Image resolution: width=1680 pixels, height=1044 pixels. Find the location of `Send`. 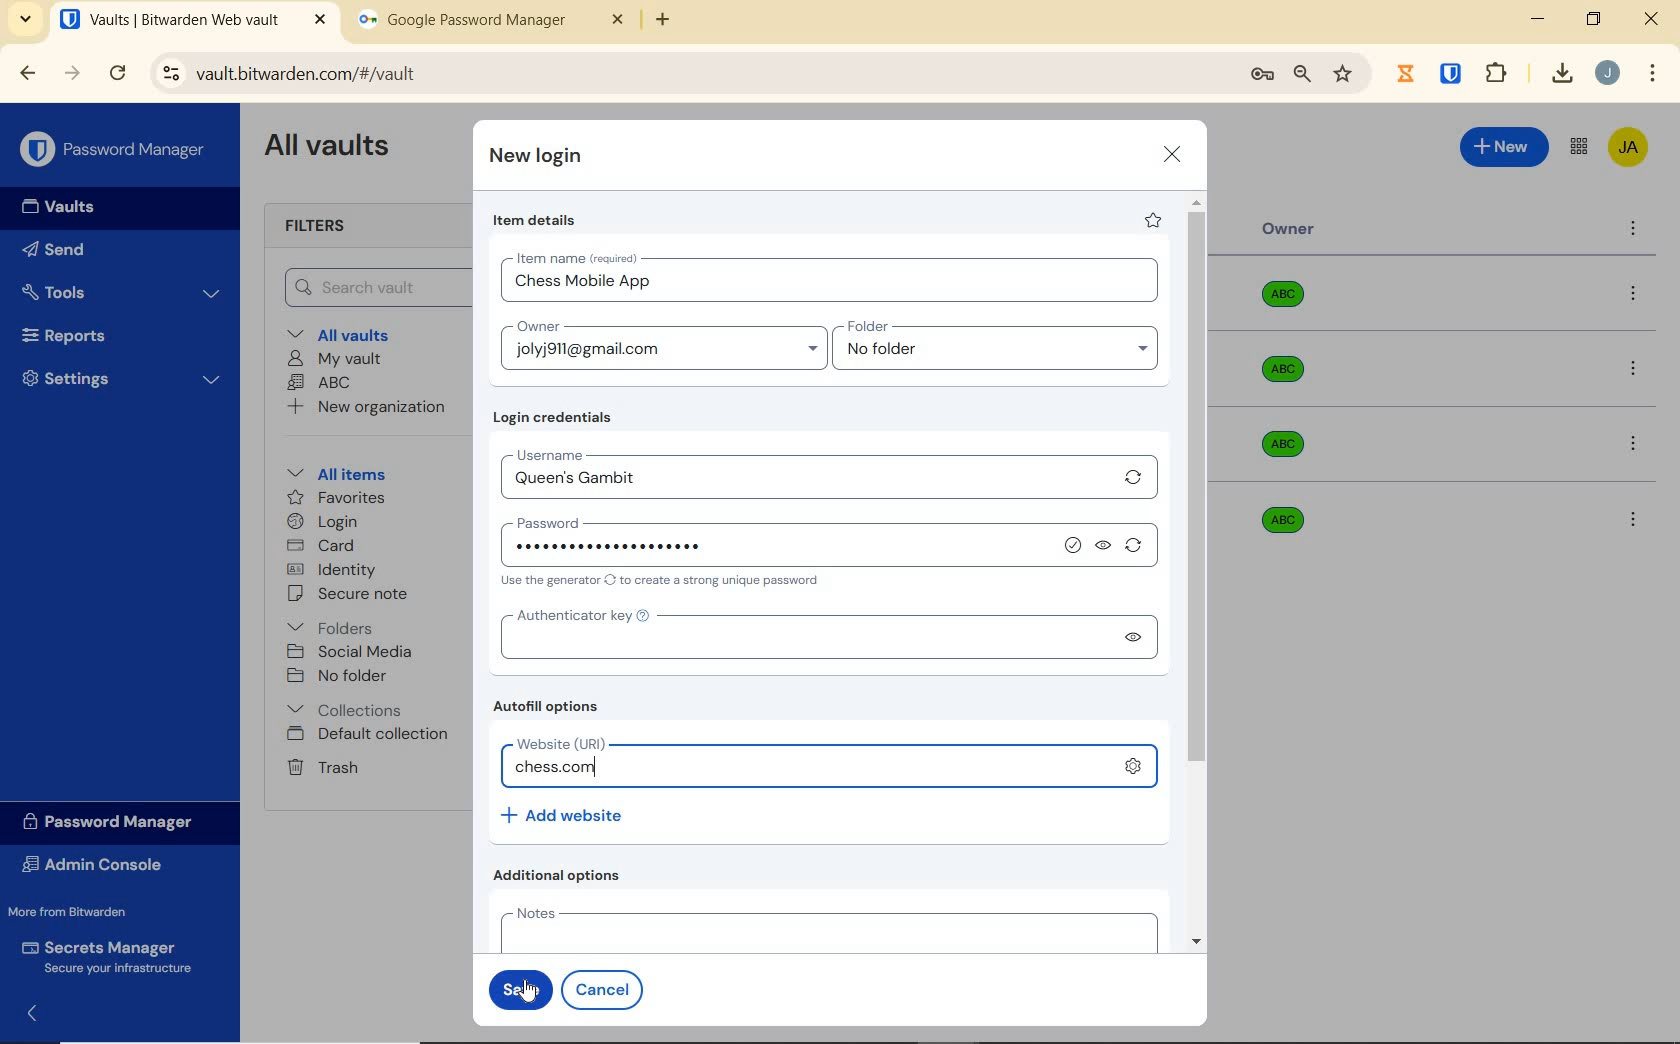

Send is located at coordinates (54, 253).